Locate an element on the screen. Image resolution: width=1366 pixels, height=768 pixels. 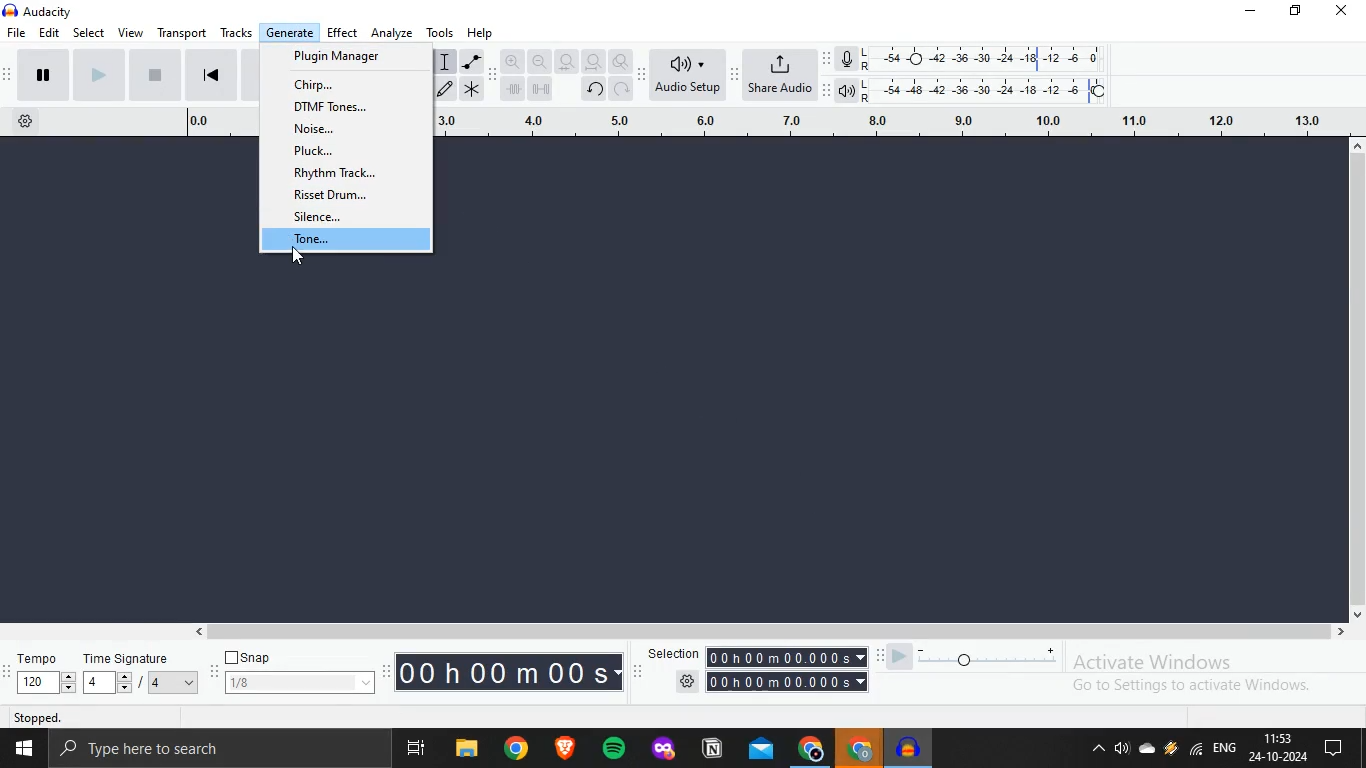
rhythm track is located at coordinates (336, 175).